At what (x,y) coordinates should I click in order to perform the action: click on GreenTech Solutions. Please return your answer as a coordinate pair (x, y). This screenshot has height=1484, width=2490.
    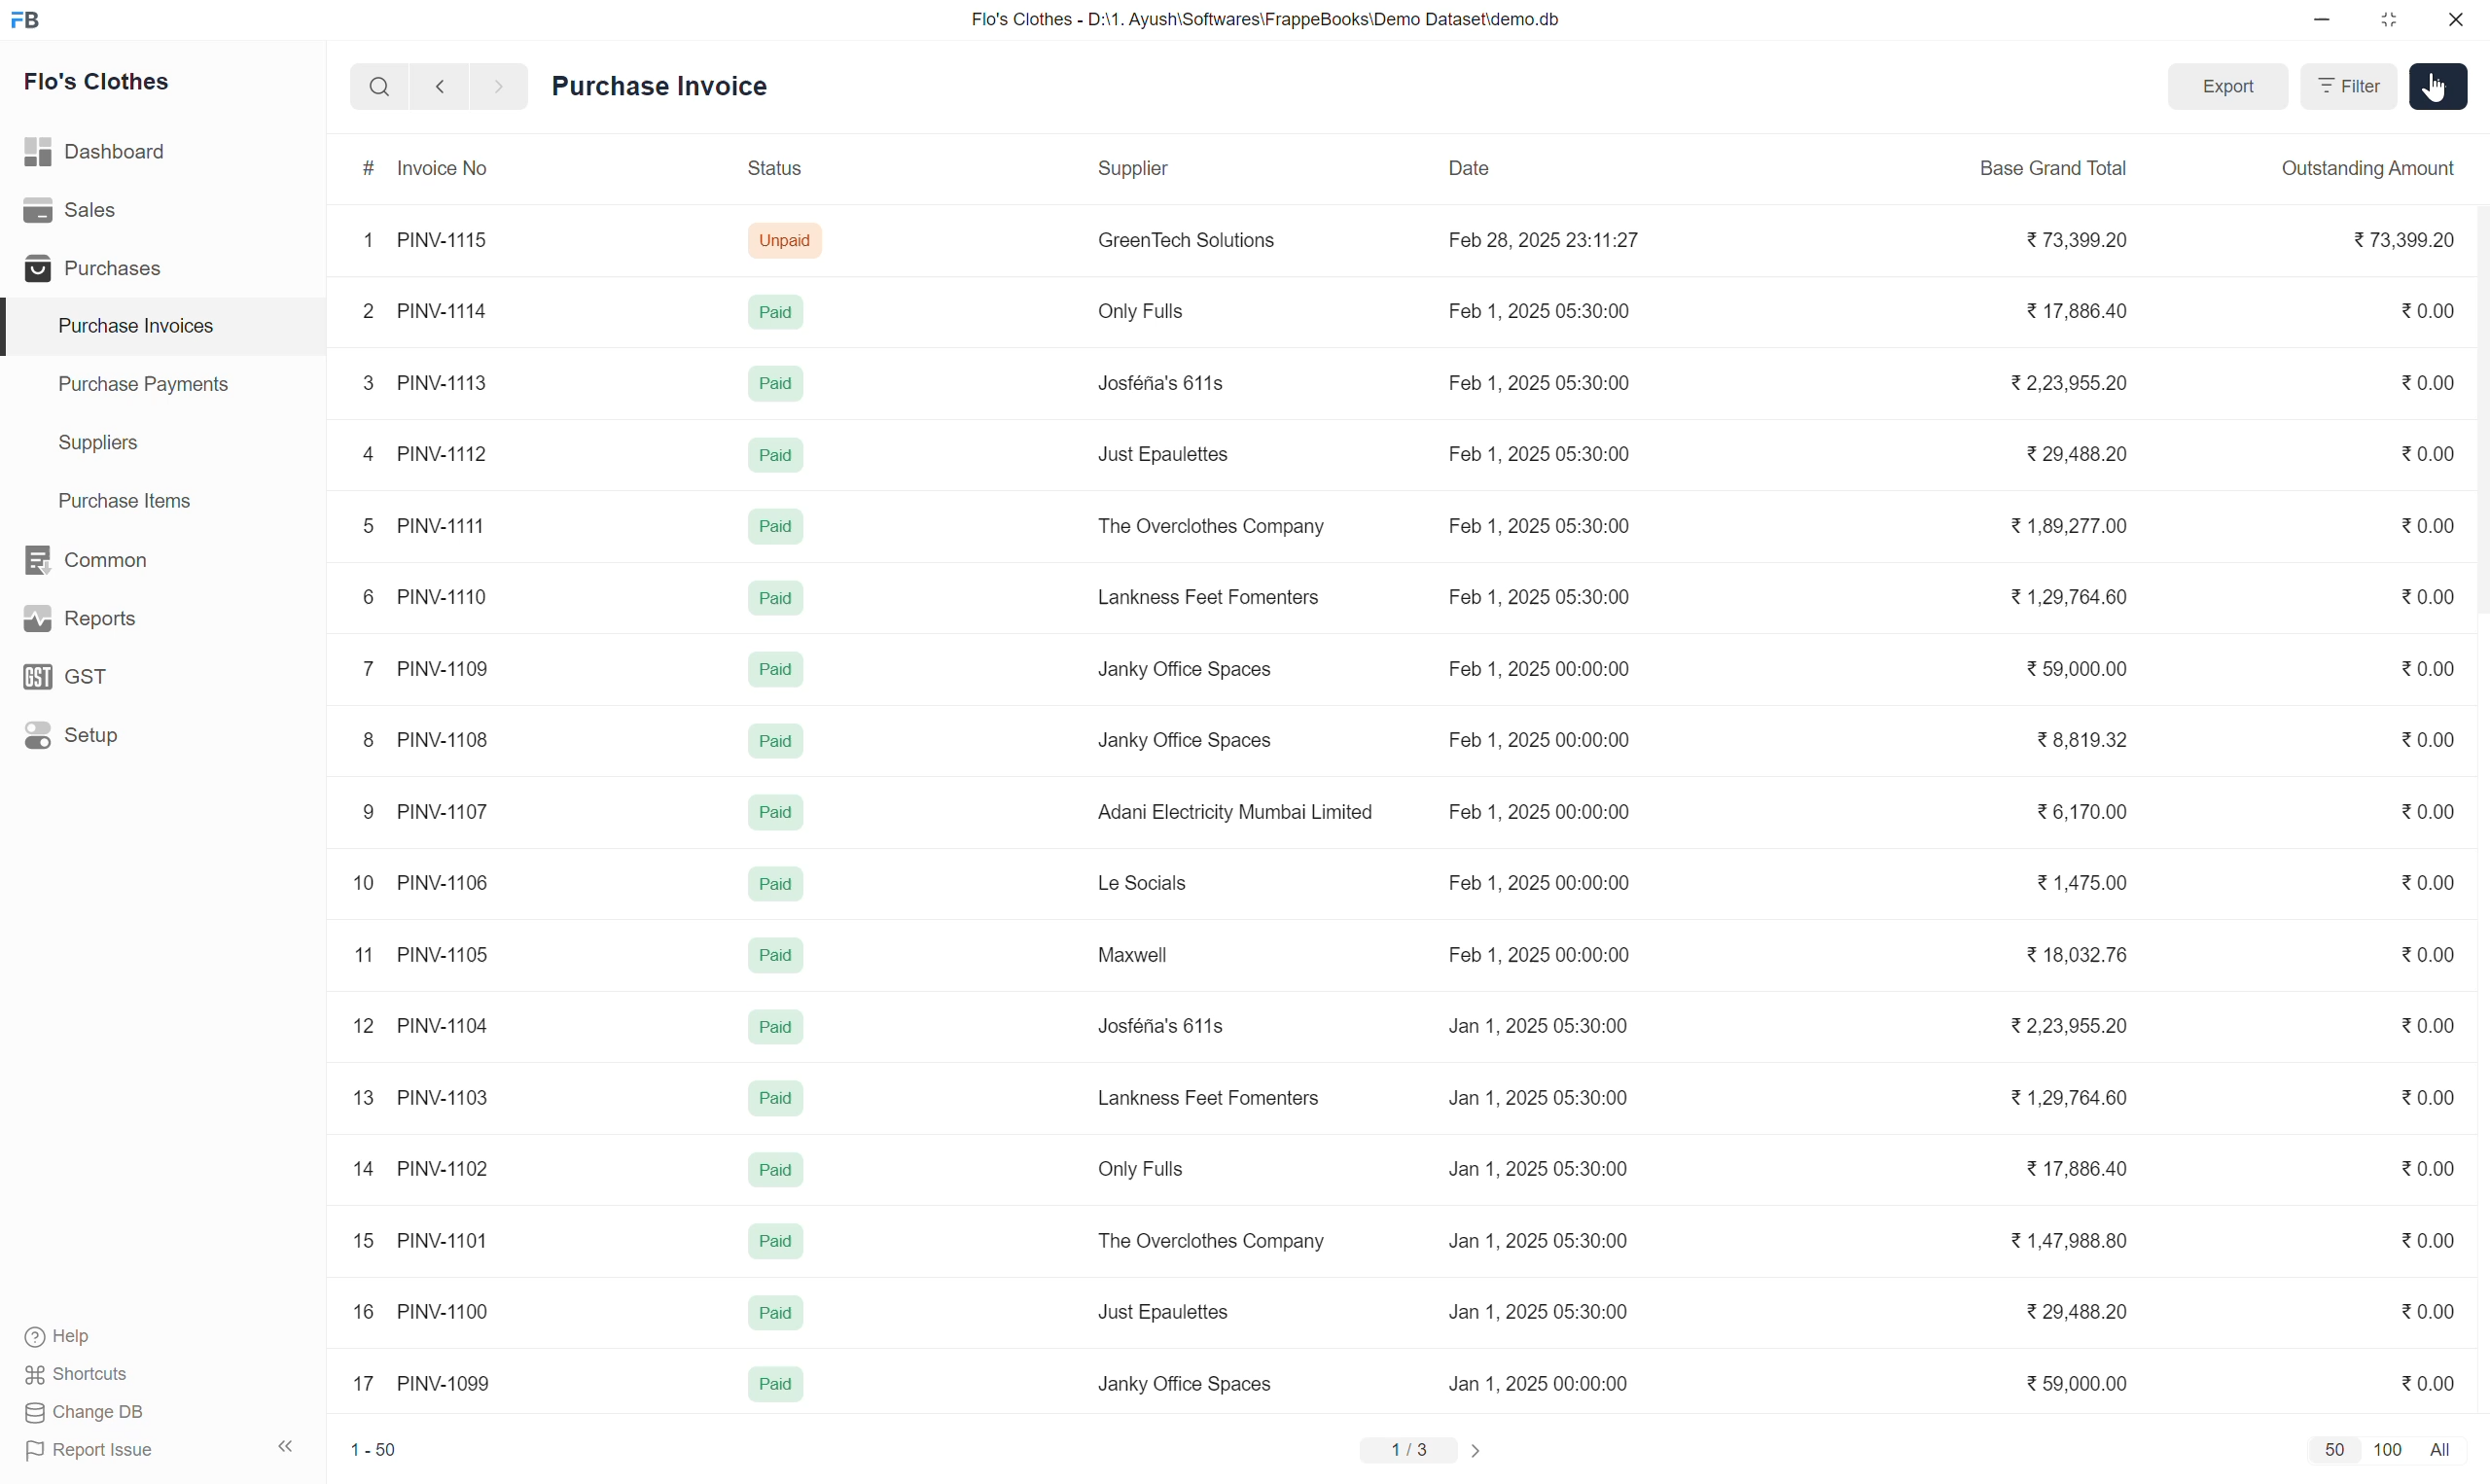
    Looking at the image, I should click on (1182, 247).